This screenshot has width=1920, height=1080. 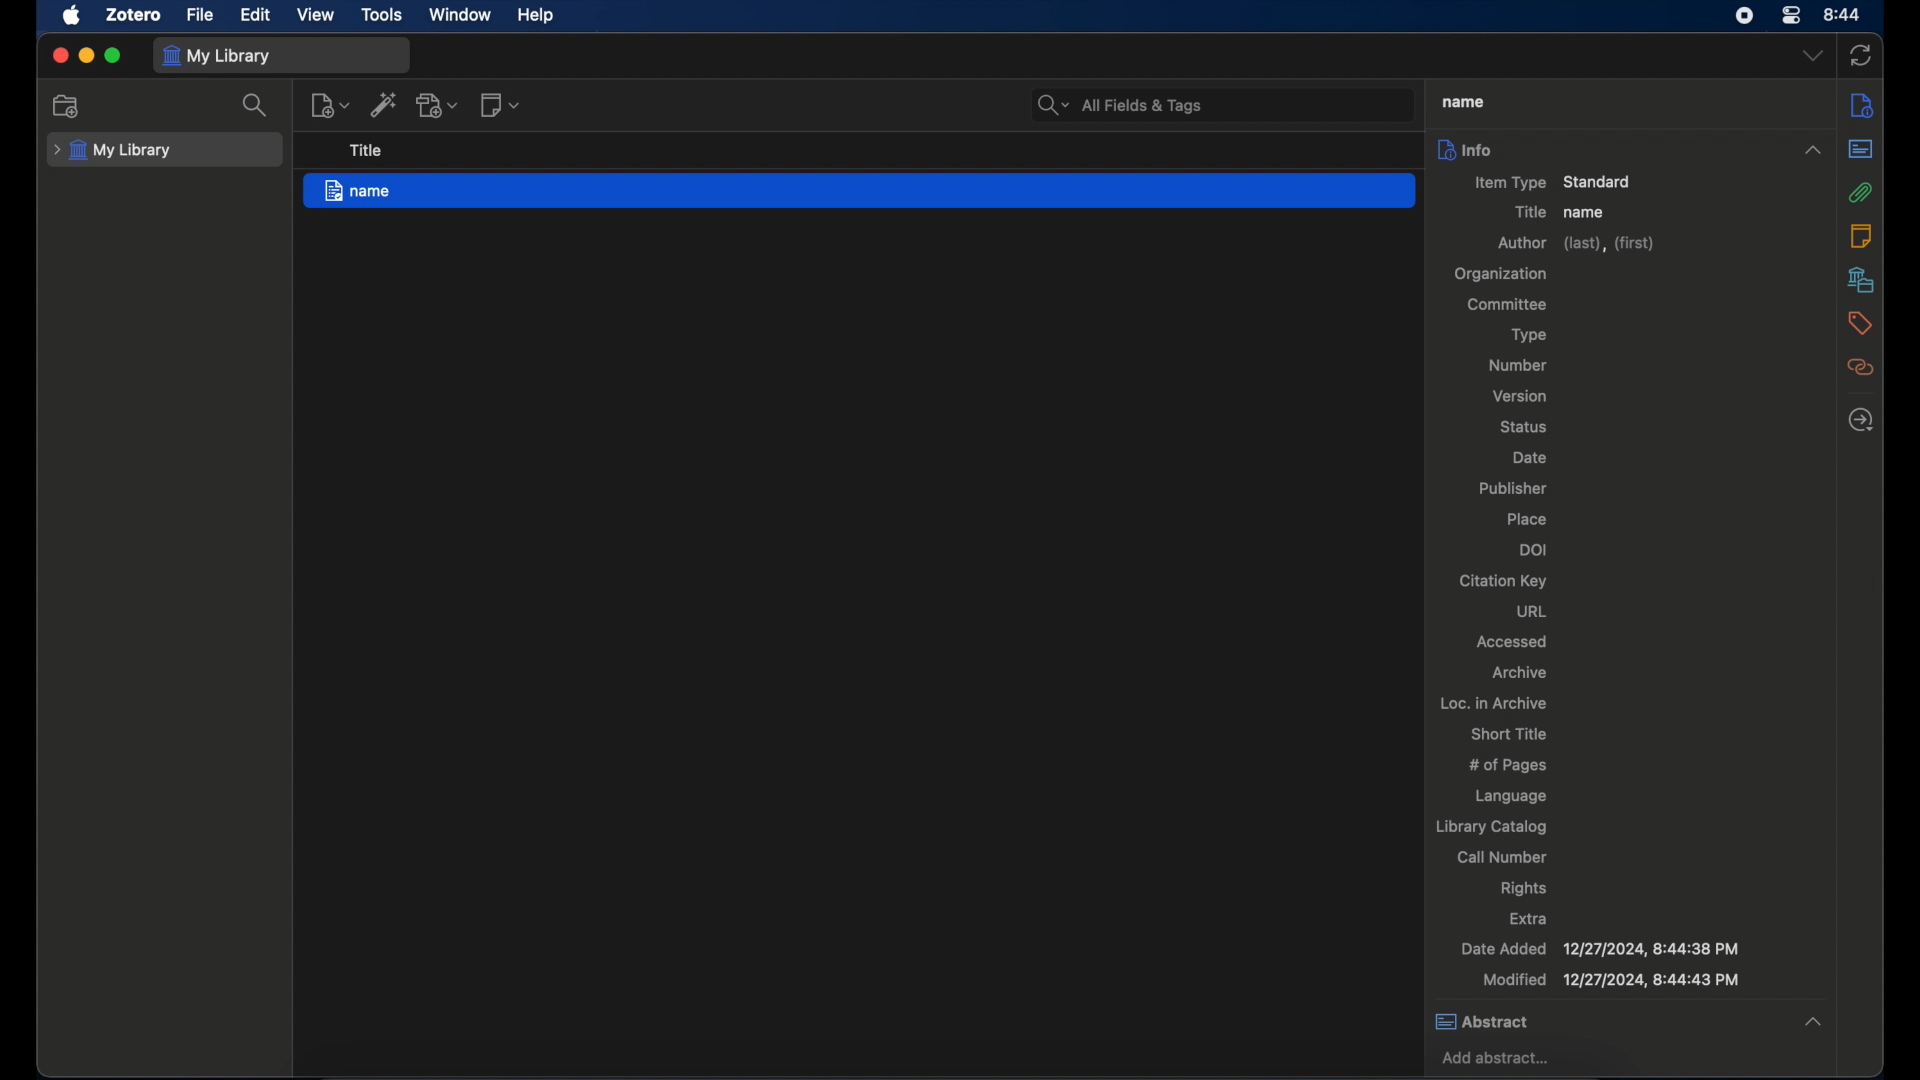 I want to click on organization, so click(x=1499, y=274).